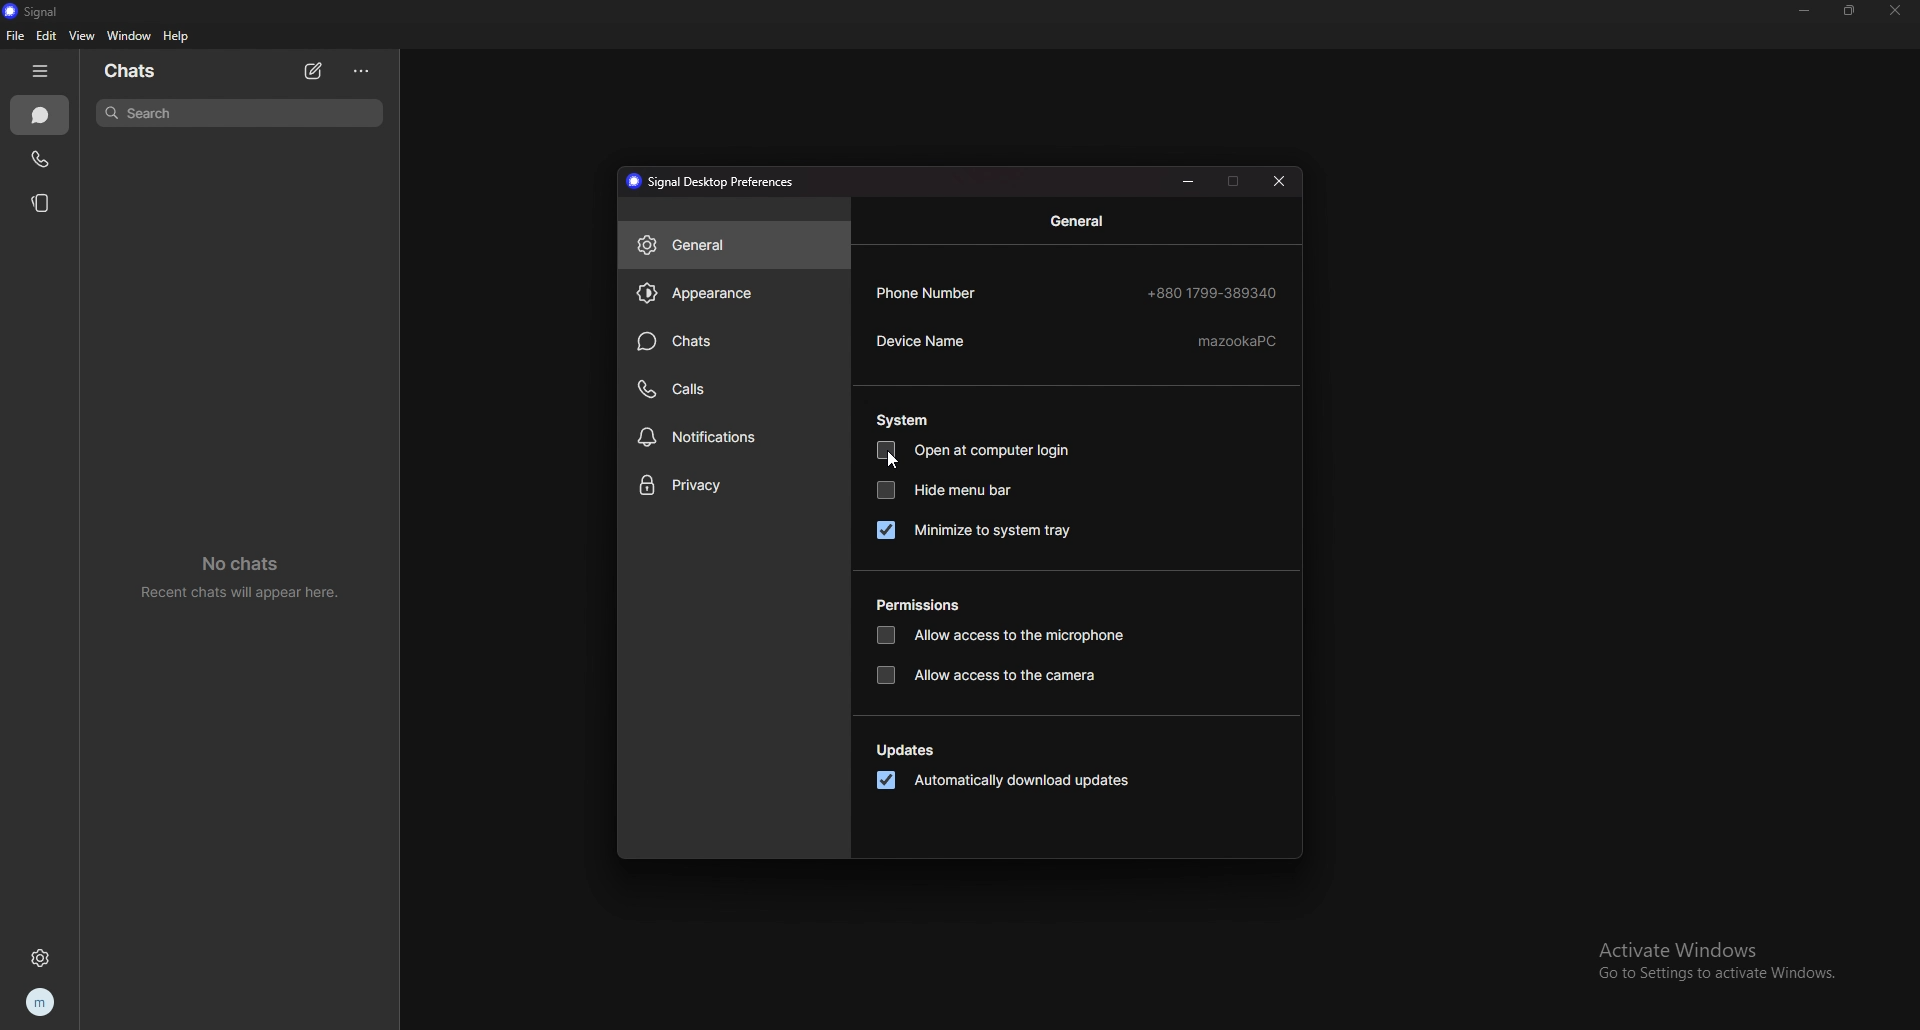 The width and height of the screenshot is (1920, 1030). Describe the element at coordinates (132, 71) in the screenshot. I see `chats` at that location.